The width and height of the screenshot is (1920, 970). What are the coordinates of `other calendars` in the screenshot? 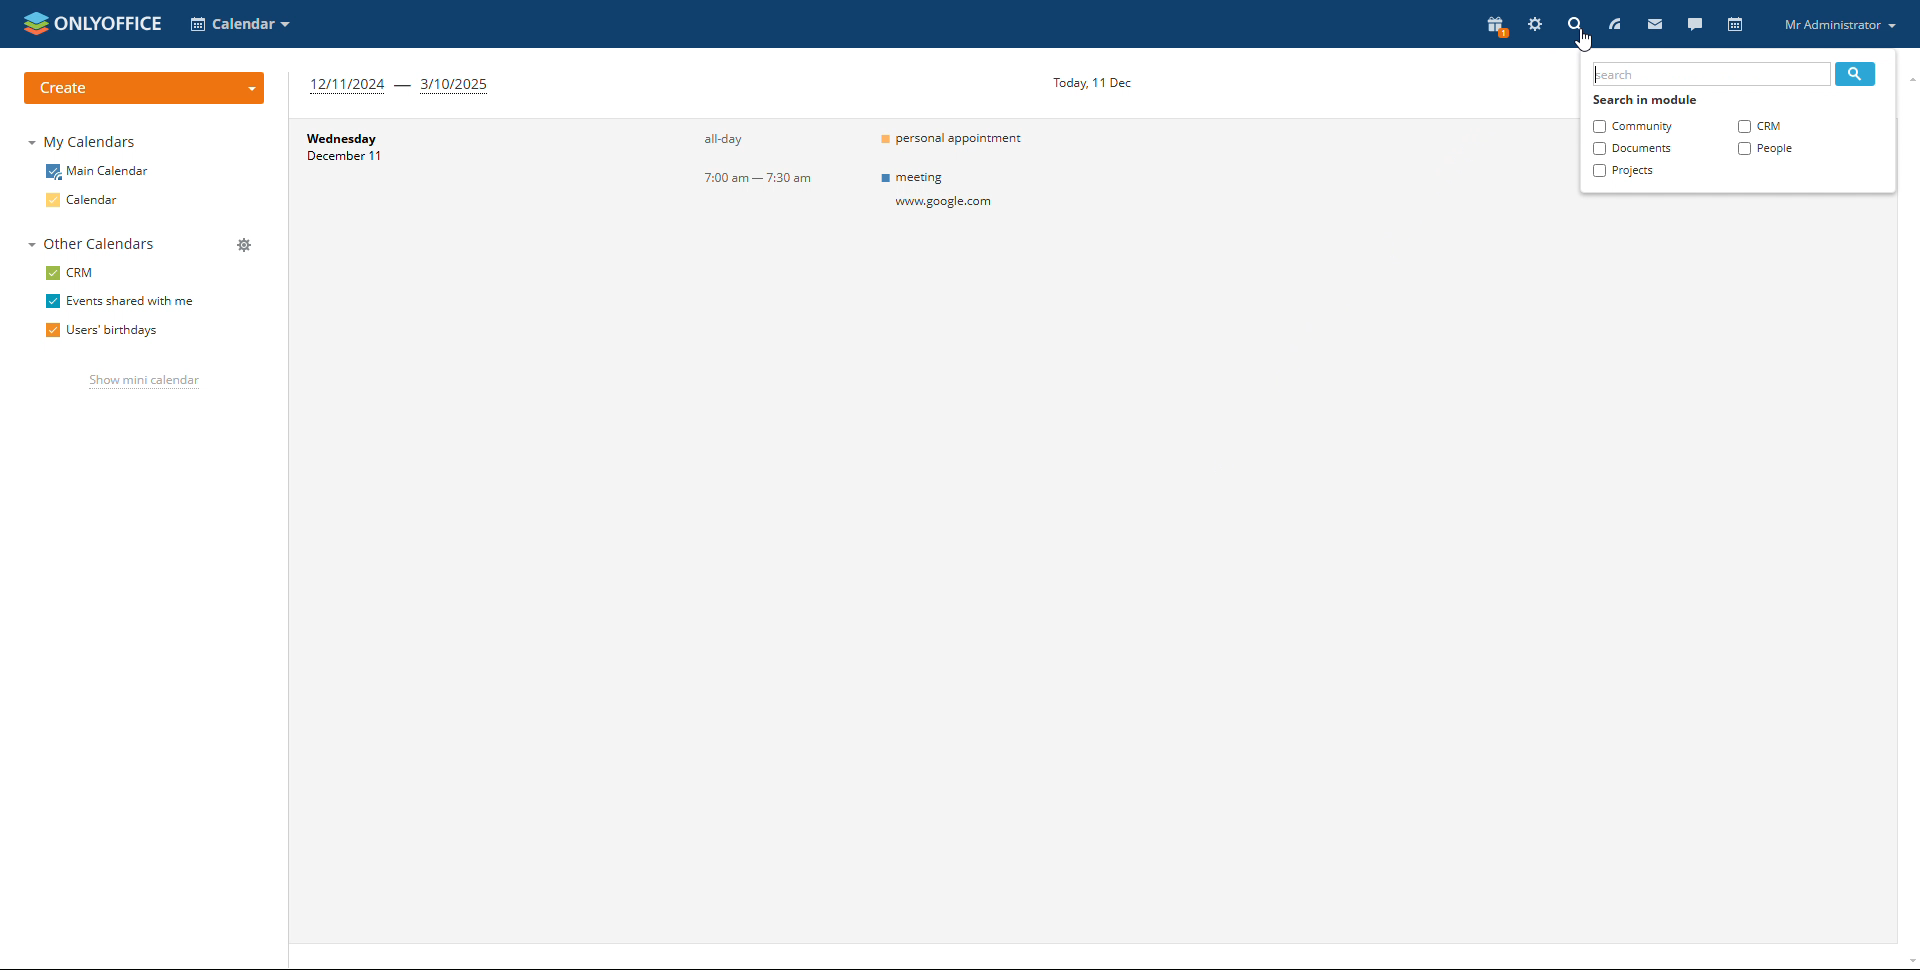 It's located at (94, 242).